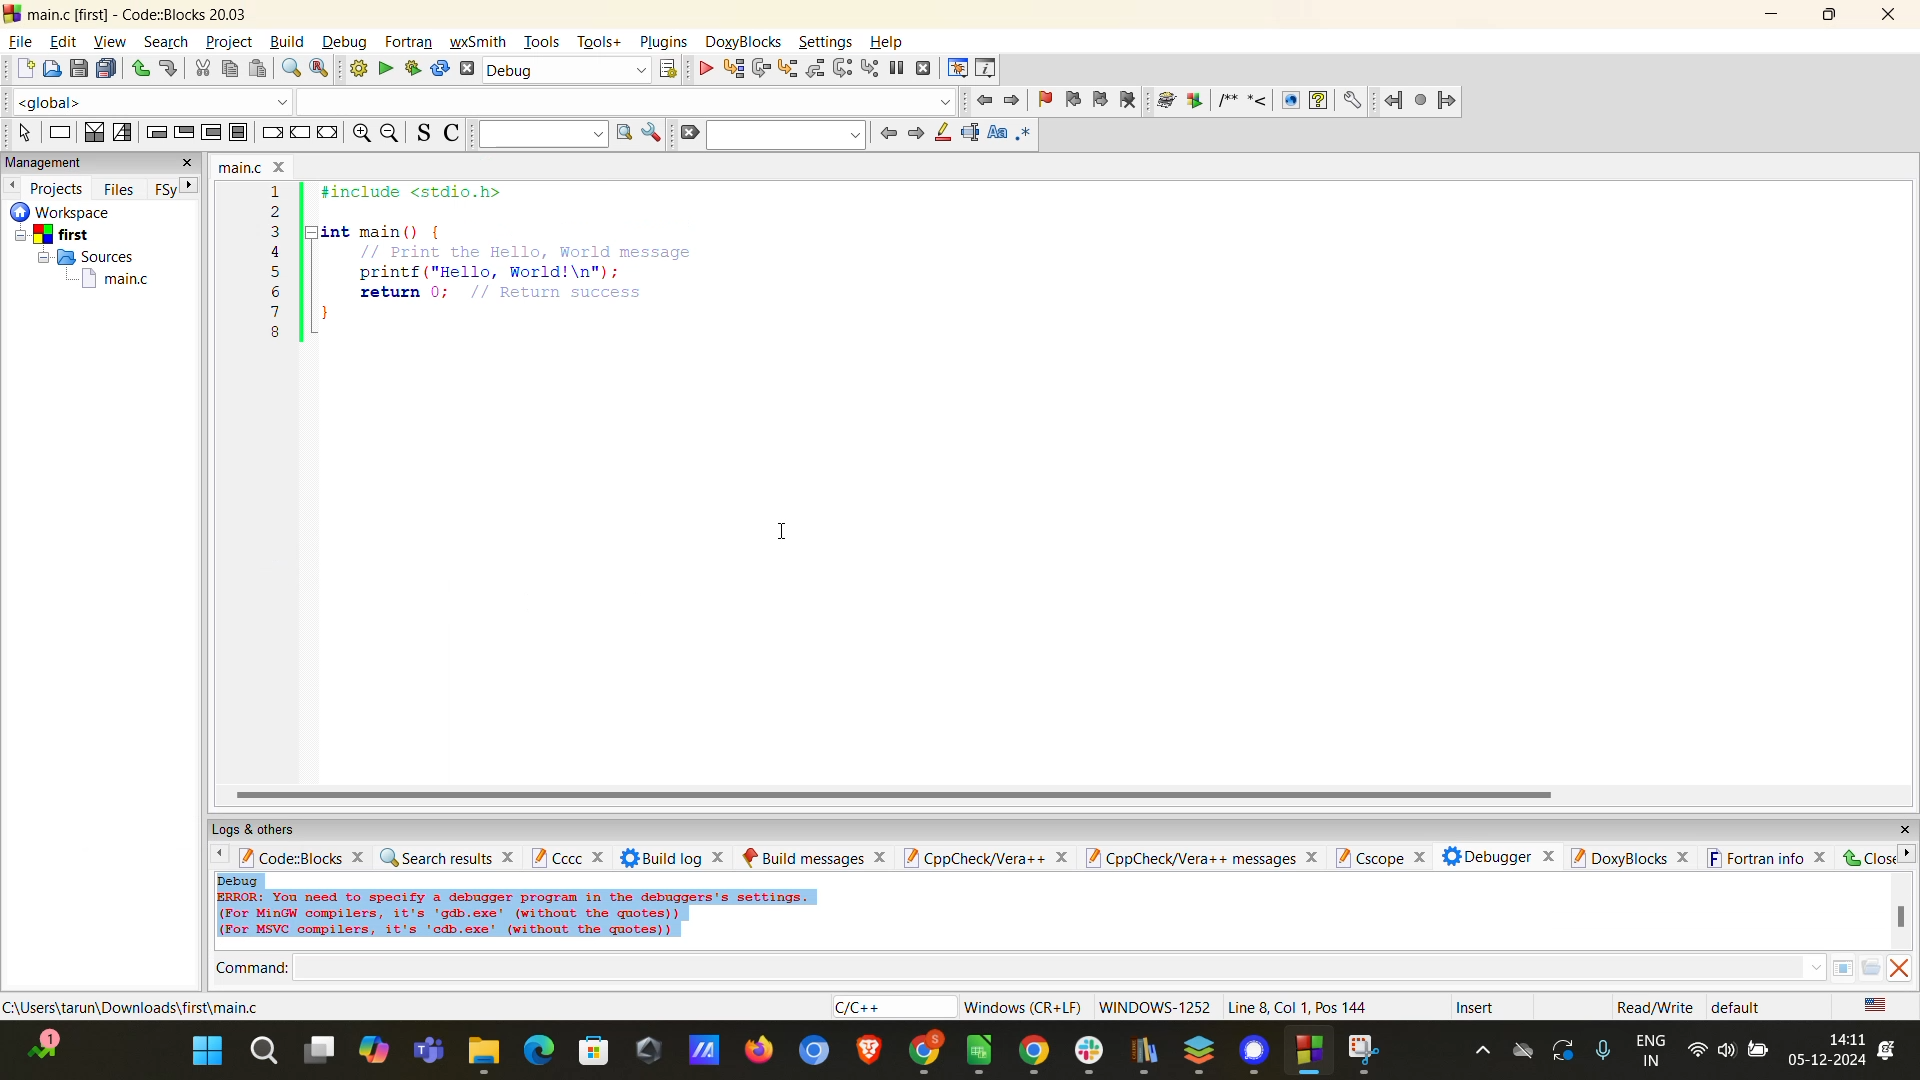 The width and height of the screenshot is (1920, 1080). Describe the element at coordinates (646, 1051) in the screenshot. I see `logo ` at that location.